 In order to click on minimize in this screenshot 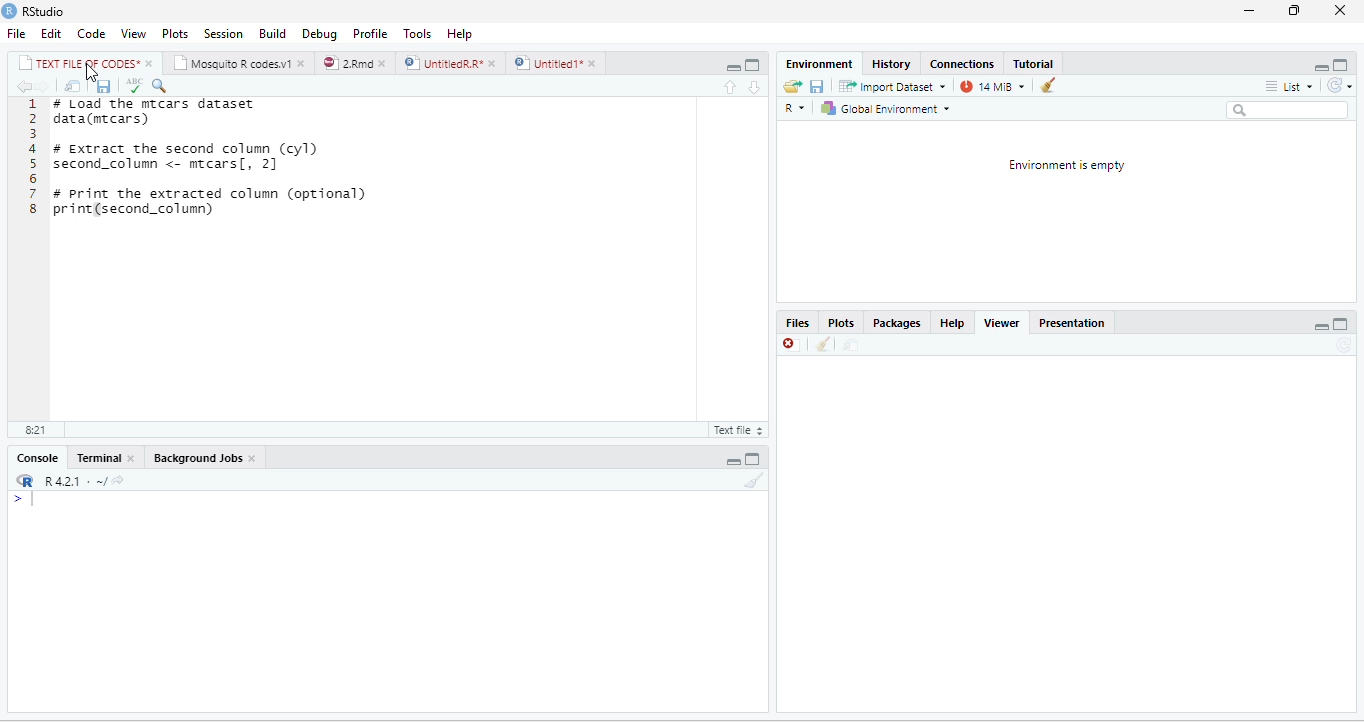, I will do `click(1320, 324)`.